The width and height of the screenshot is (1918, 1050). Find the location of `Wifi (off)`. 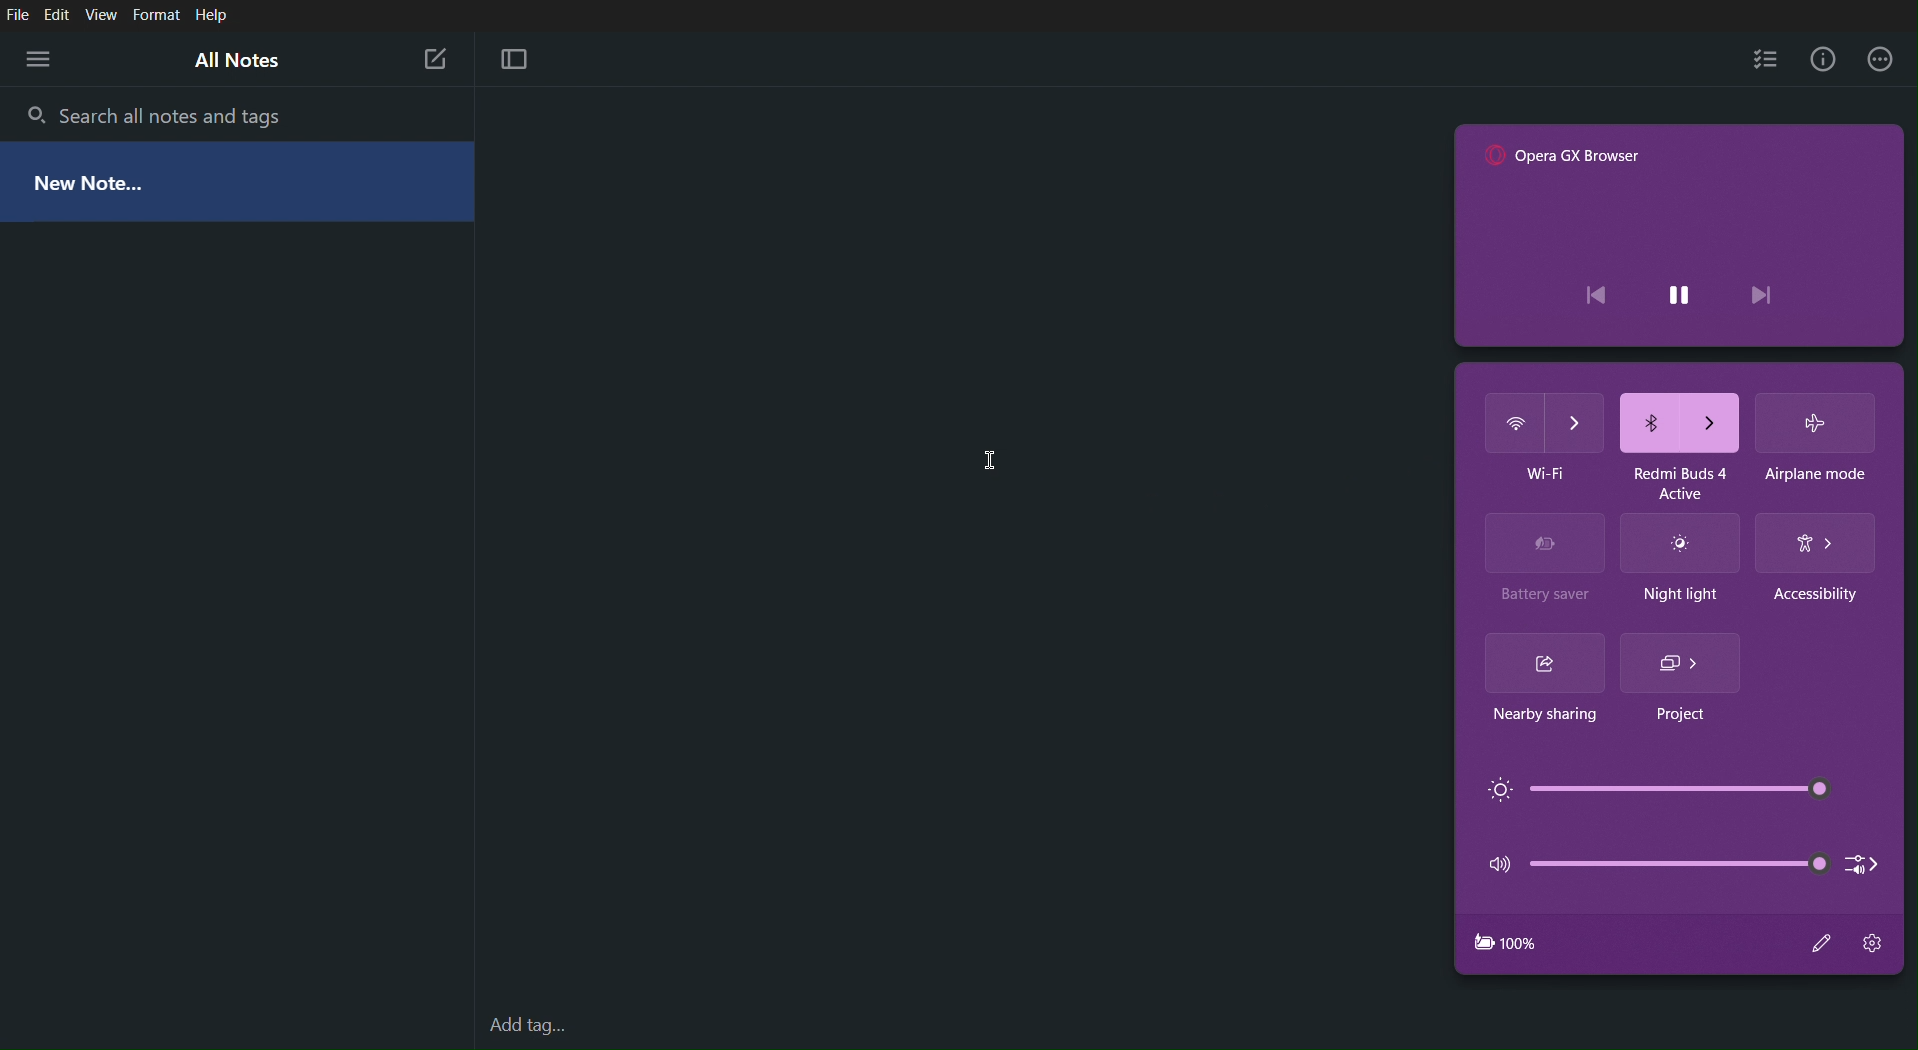

Wifi (off) is located at coordinates (1539, 419).